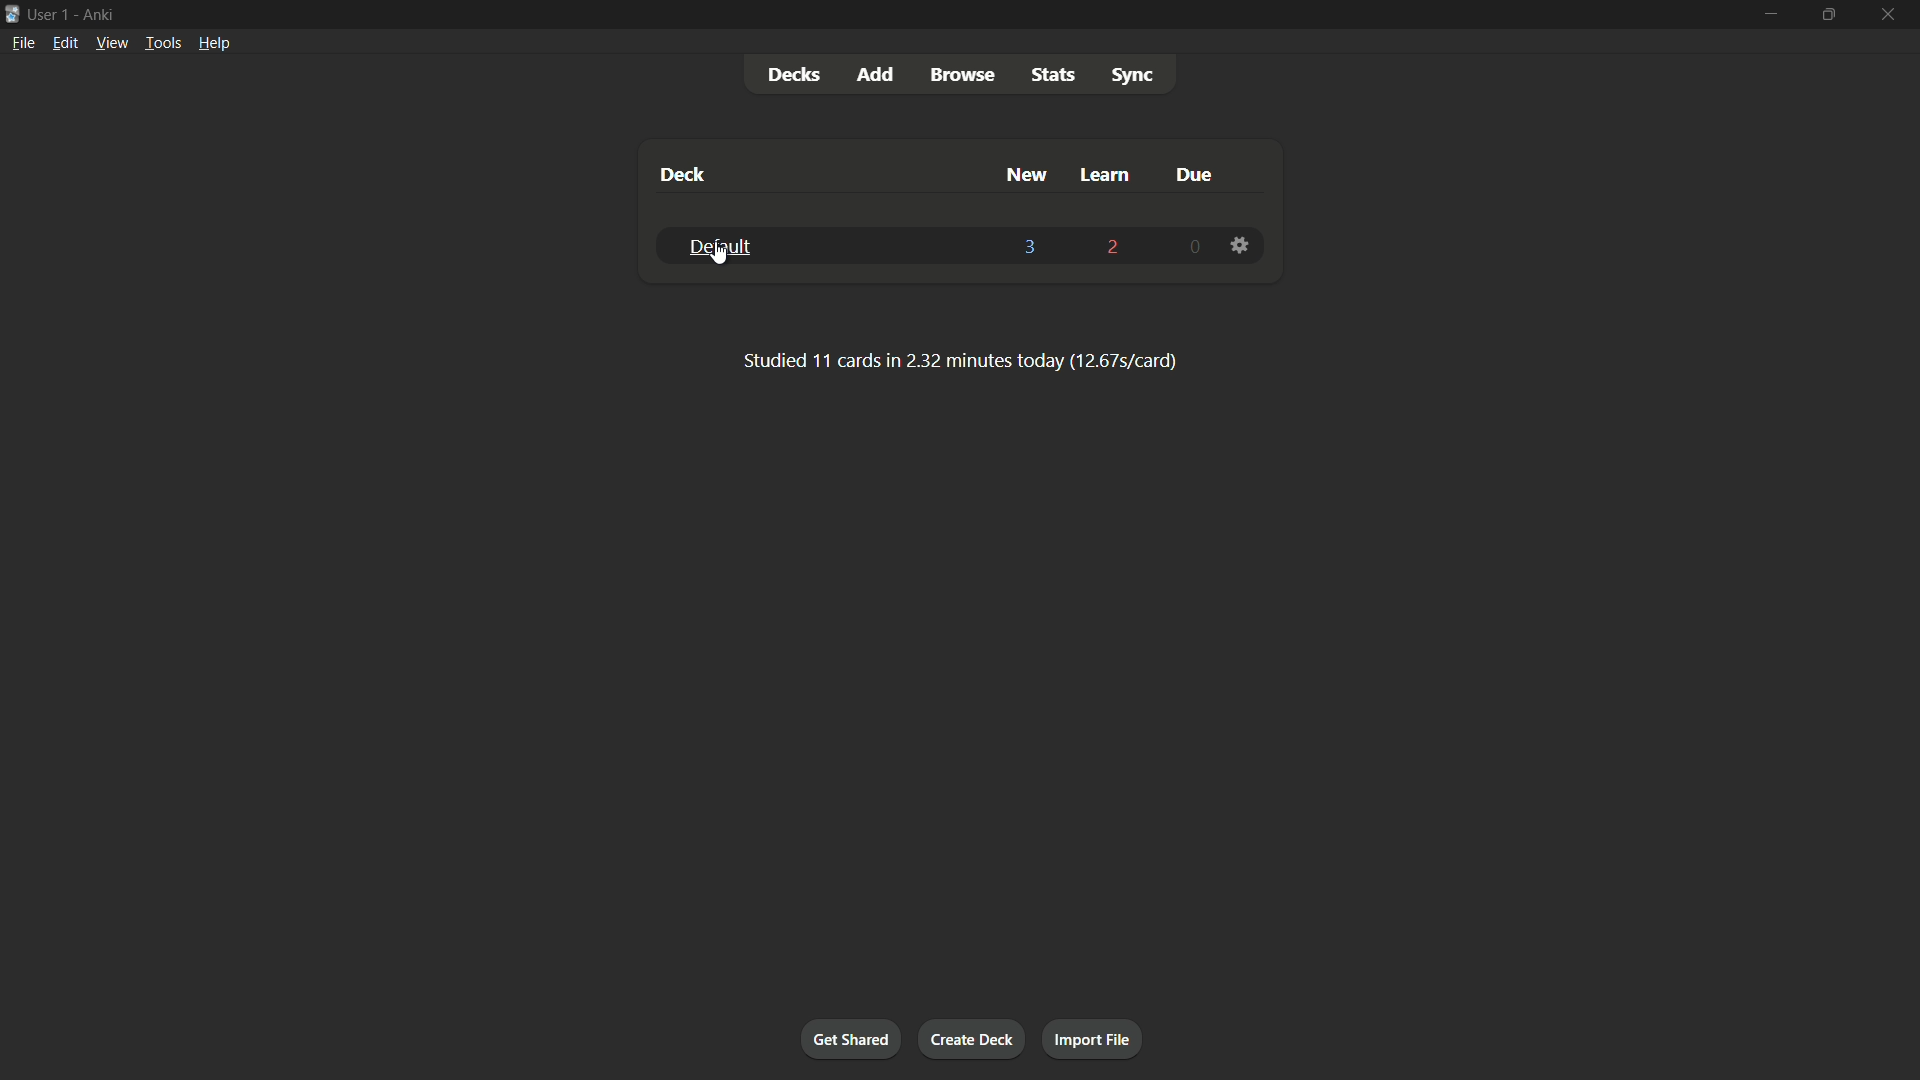  Describe the element at coordinates (100, 13) in the screenshot. I see `app name` at that location.